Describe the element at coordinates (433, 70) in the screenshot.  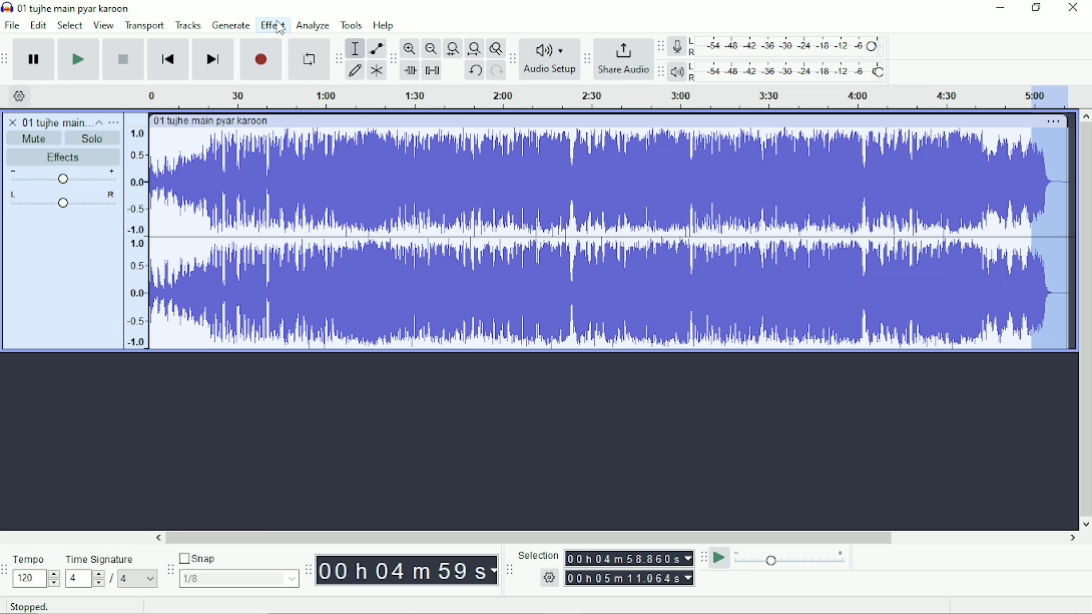
I see `Silence audio selection` at that location.